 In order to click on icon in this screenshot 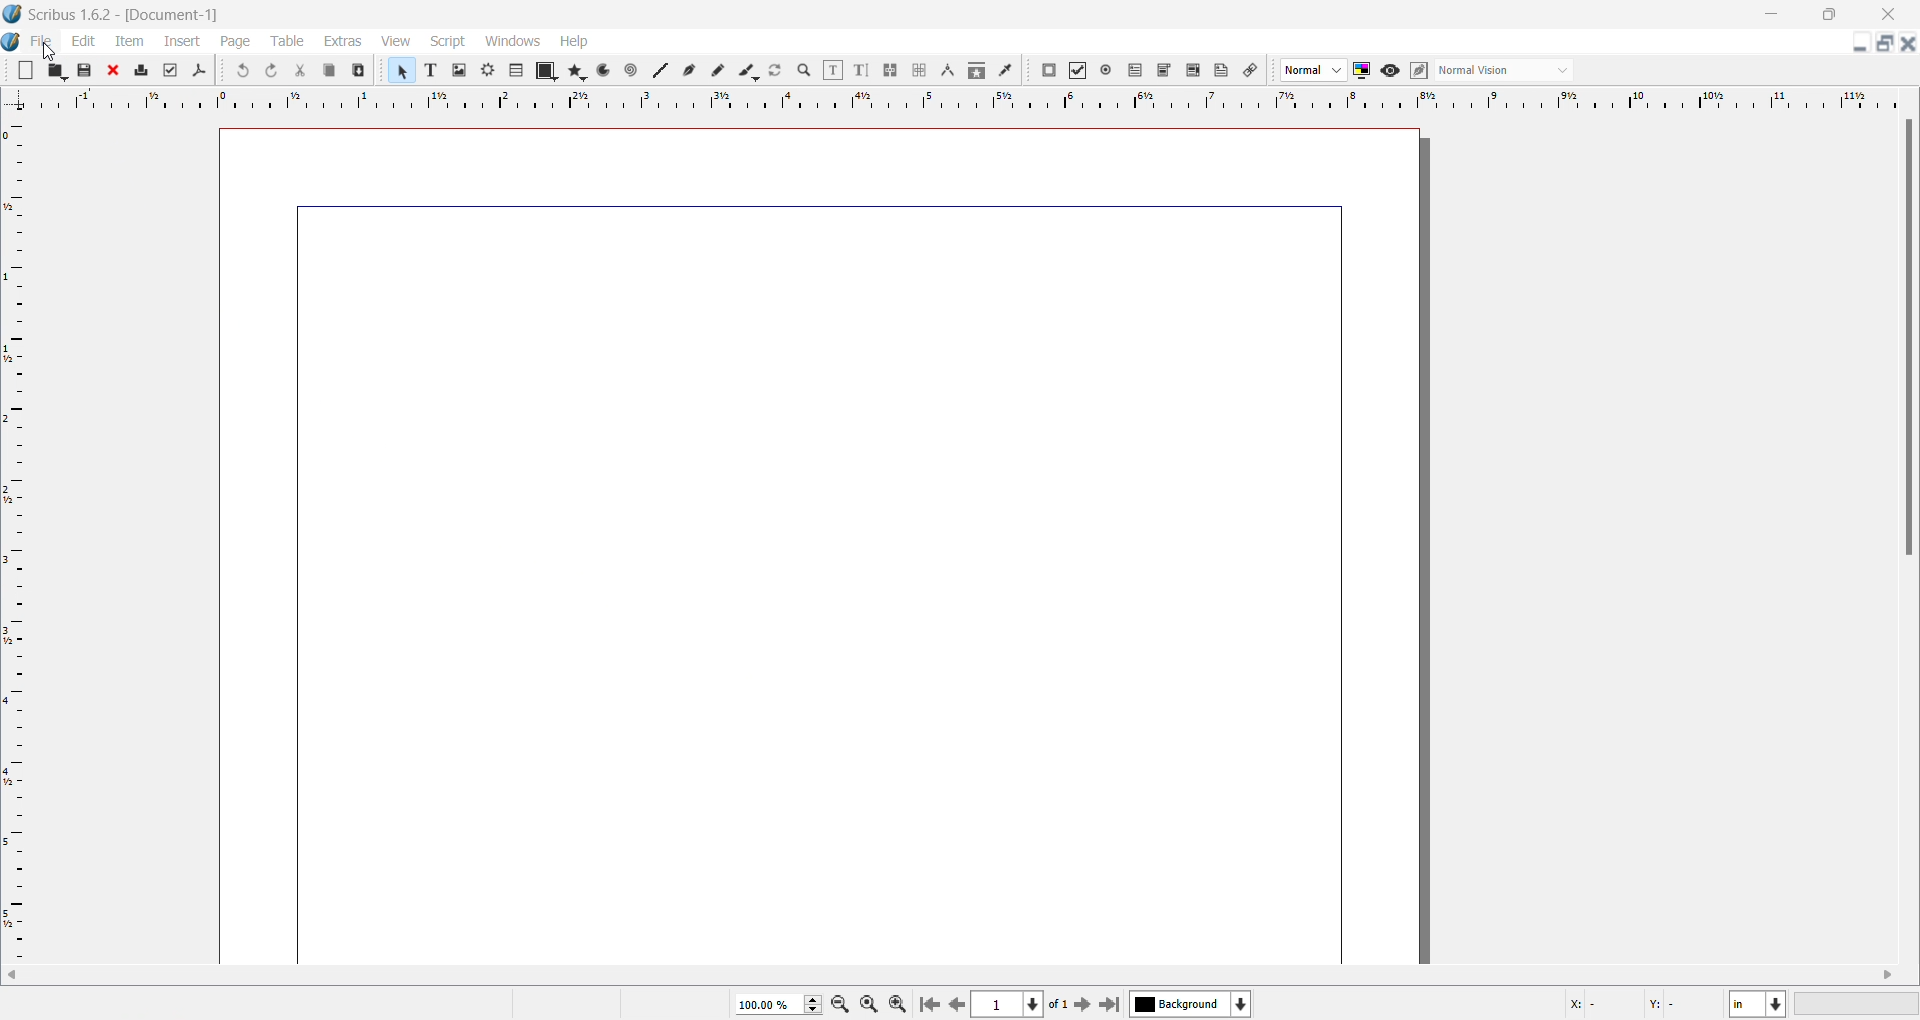, I will do `click(1417, 71)`.